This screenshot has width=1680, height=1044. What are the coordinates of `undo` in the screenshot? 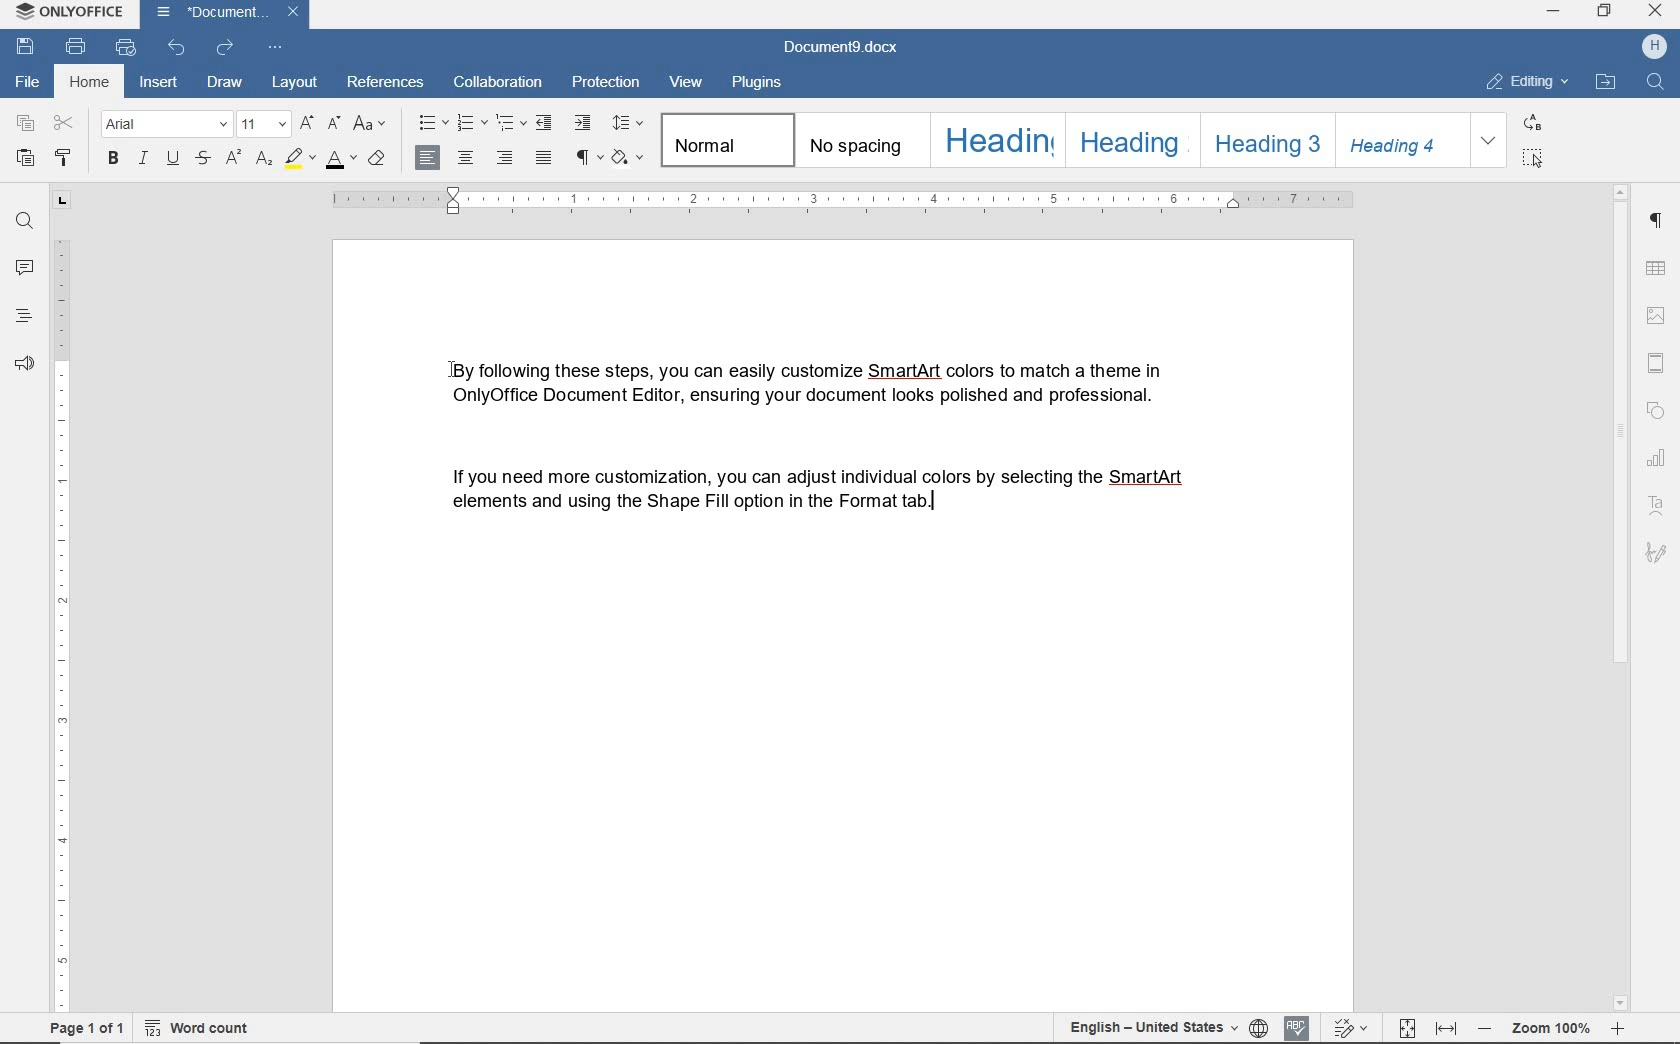 It's located at (176, 50).